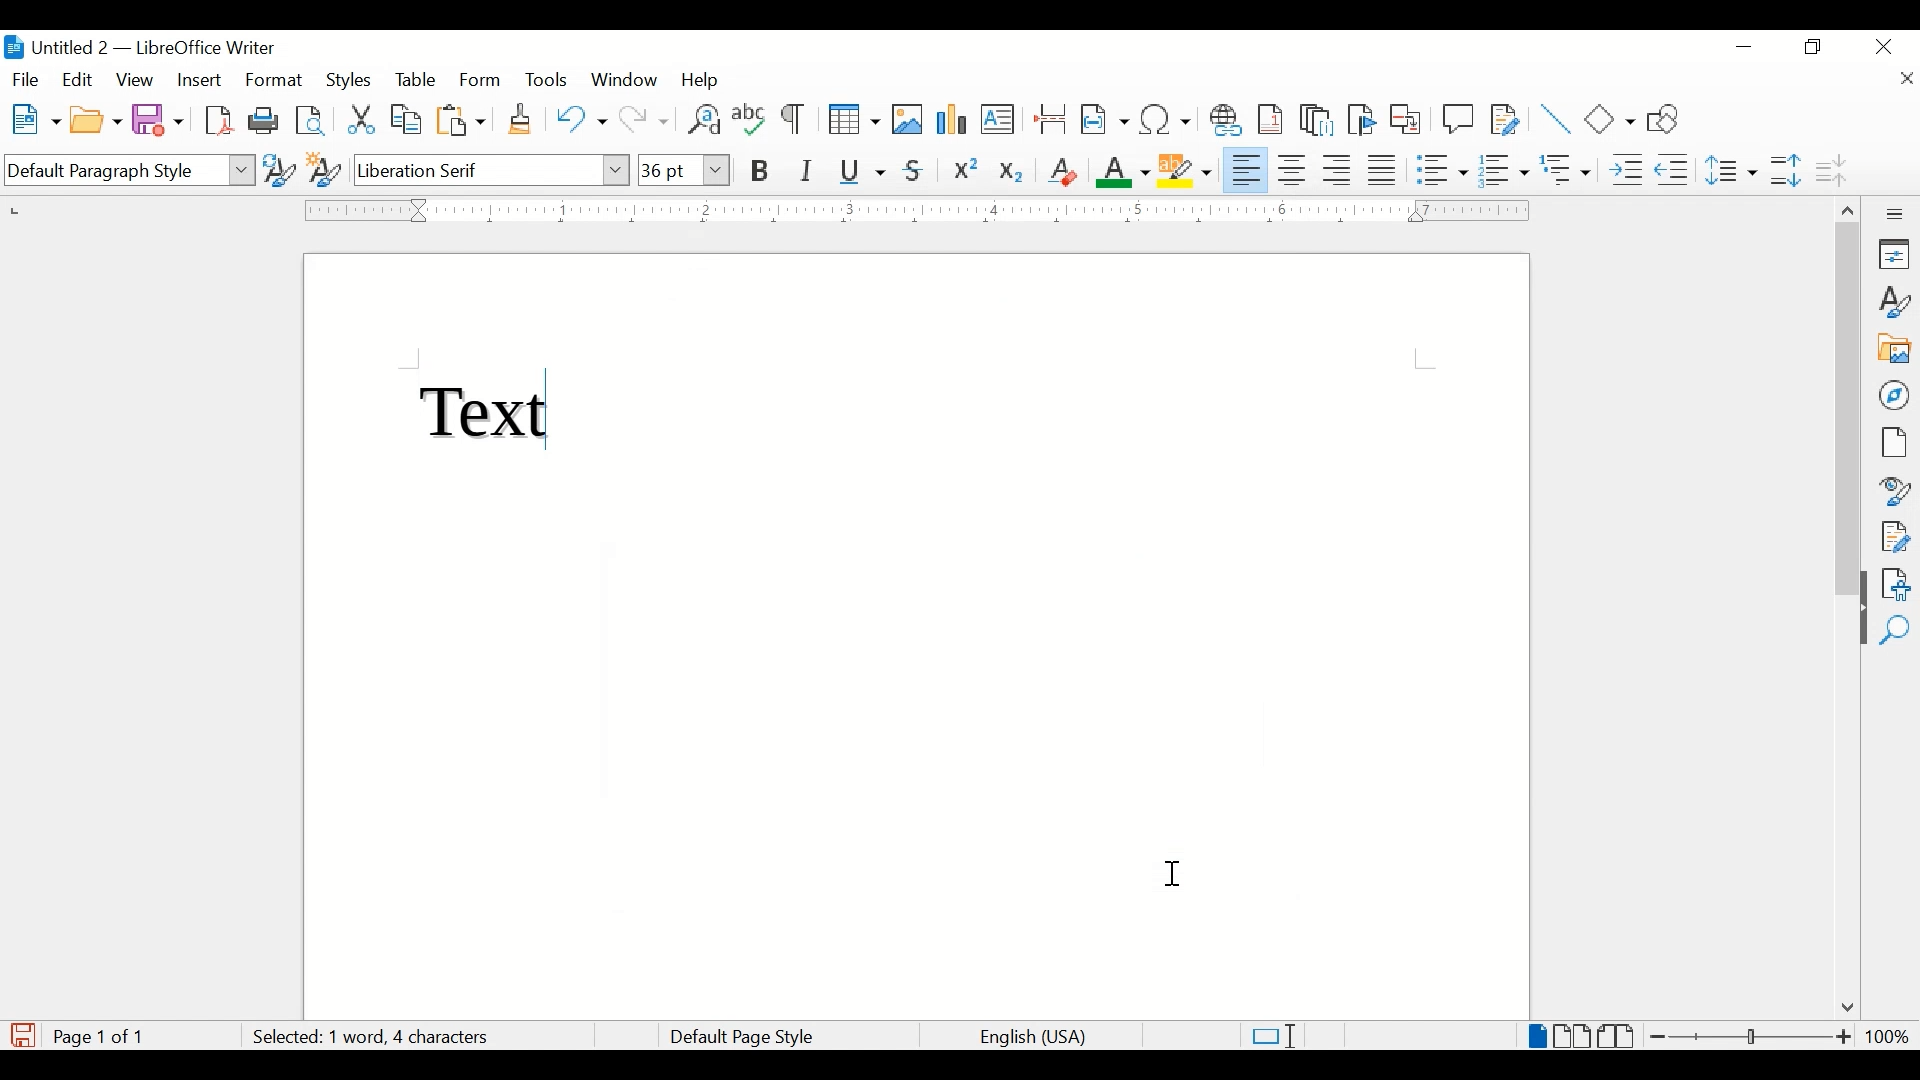 This screenshot has width=1920, height=1080. What do you see at coordinates (683, 169) in the screenshot?
I see `font size` at bounding box center [683, 169].